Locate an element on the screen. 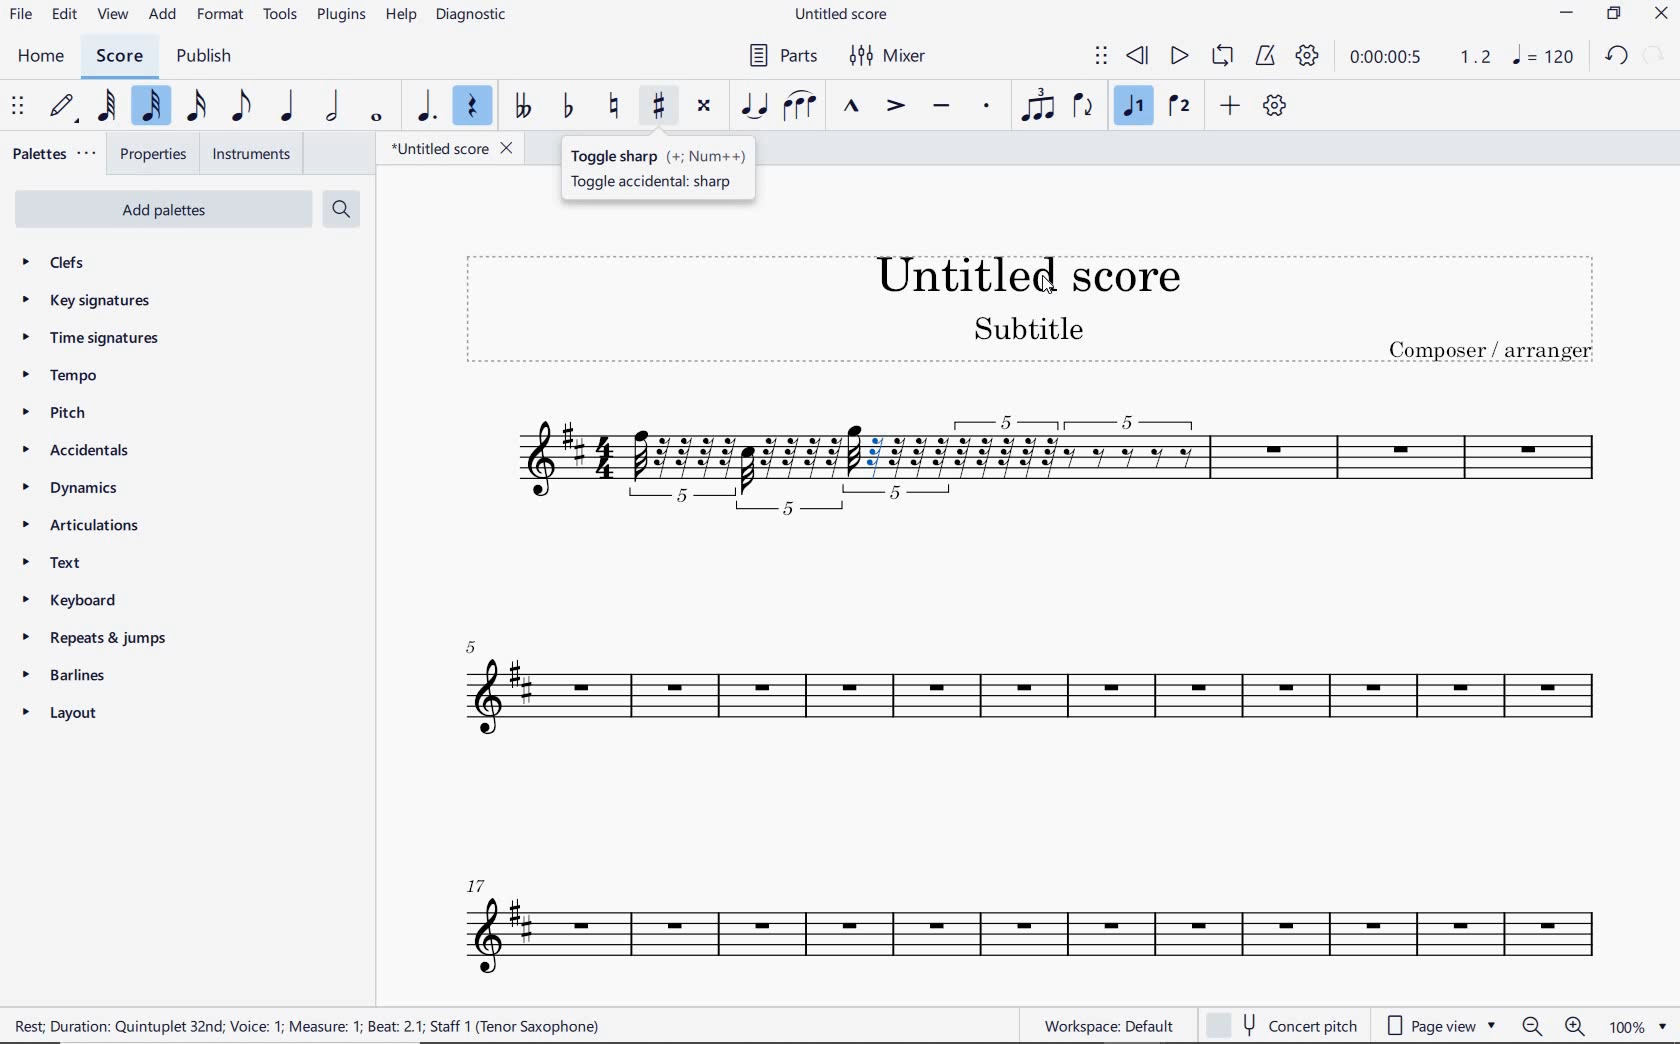  quintuplet added is located at coordinates (1049, 471).